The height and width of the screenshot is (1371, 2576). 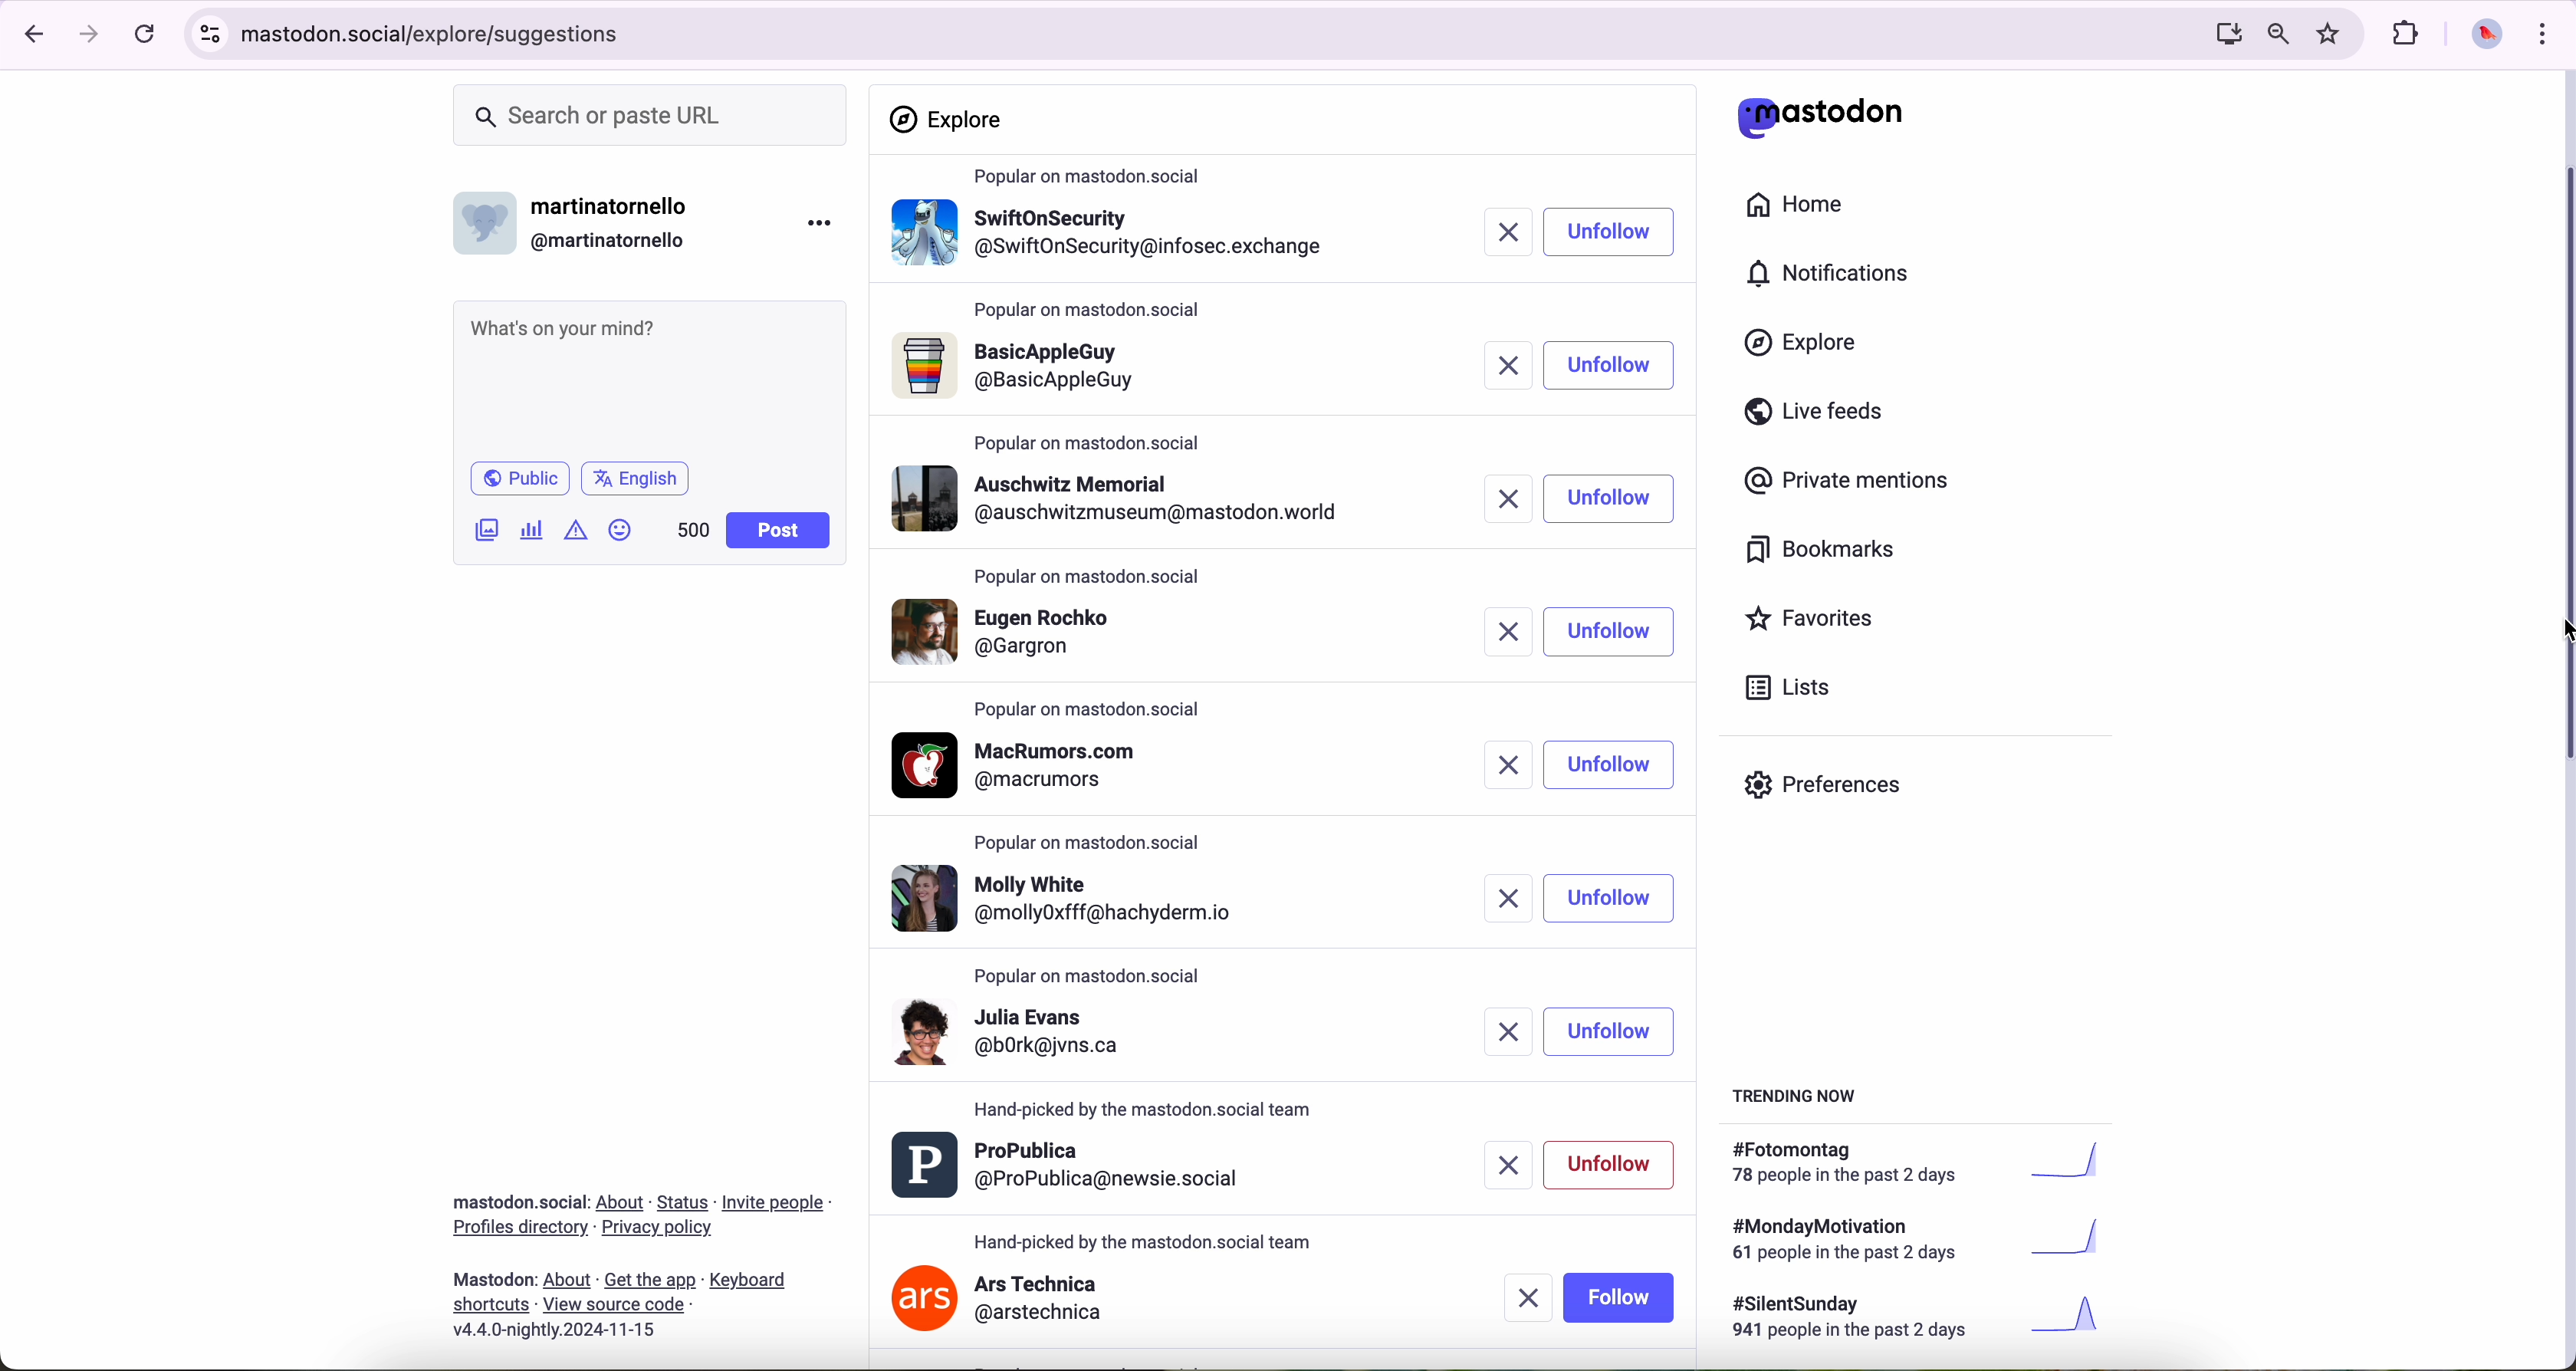 What do you see at coordinates (581, 218) in the screenshot?
I see `username` at bounding box center [581, 218].